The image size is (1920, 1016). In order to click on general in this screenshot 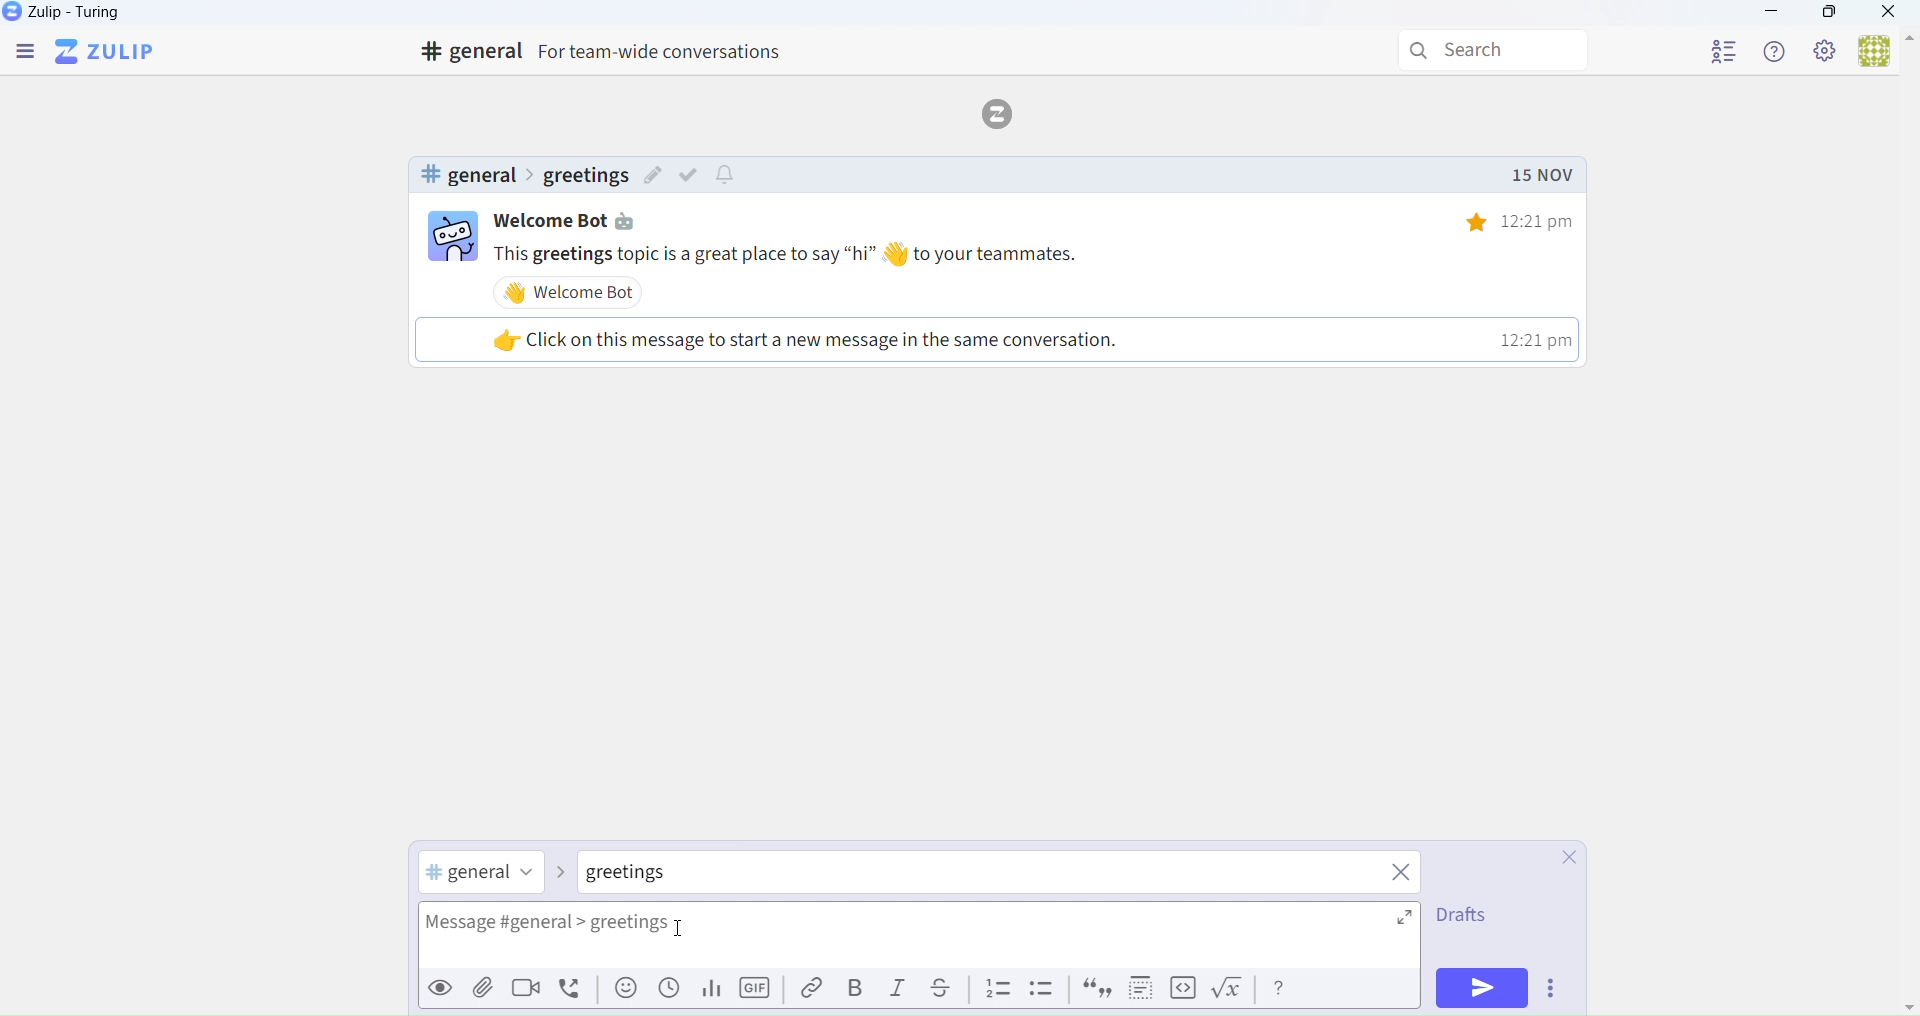, I will do `click(467, 175)`.